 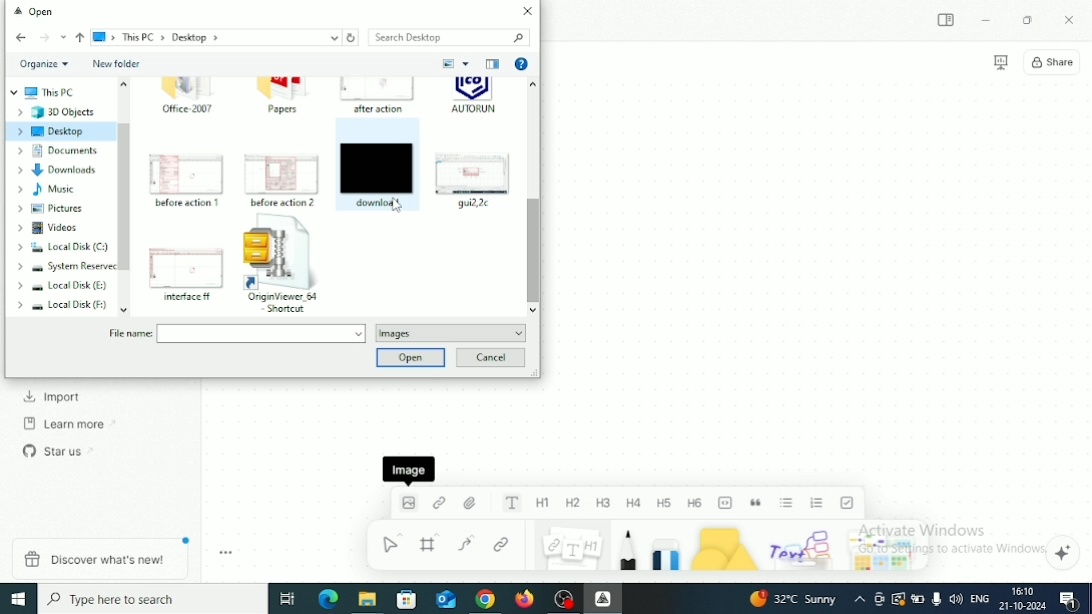 What do you see at coordinates (281, 96) in the screenshot?
I see `Papers` at bounding box center [281, 96].